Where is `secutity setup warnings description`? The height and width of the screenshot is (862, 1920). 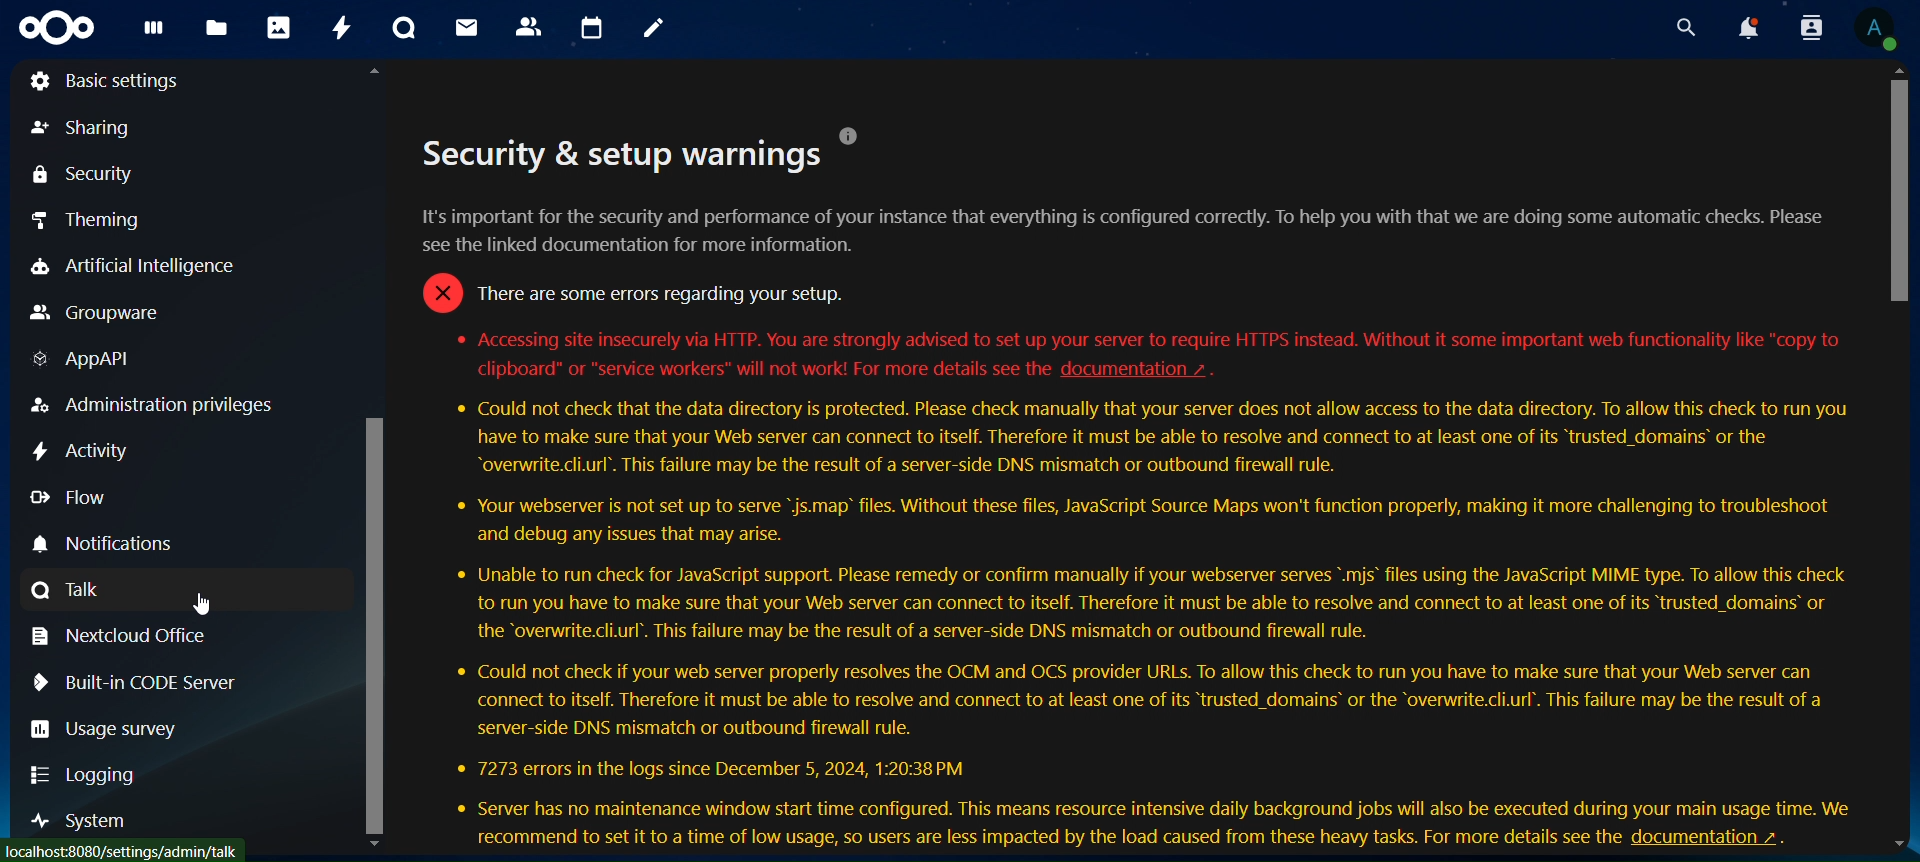
secutity setup warnings description is located at coordinates (1142, 488).